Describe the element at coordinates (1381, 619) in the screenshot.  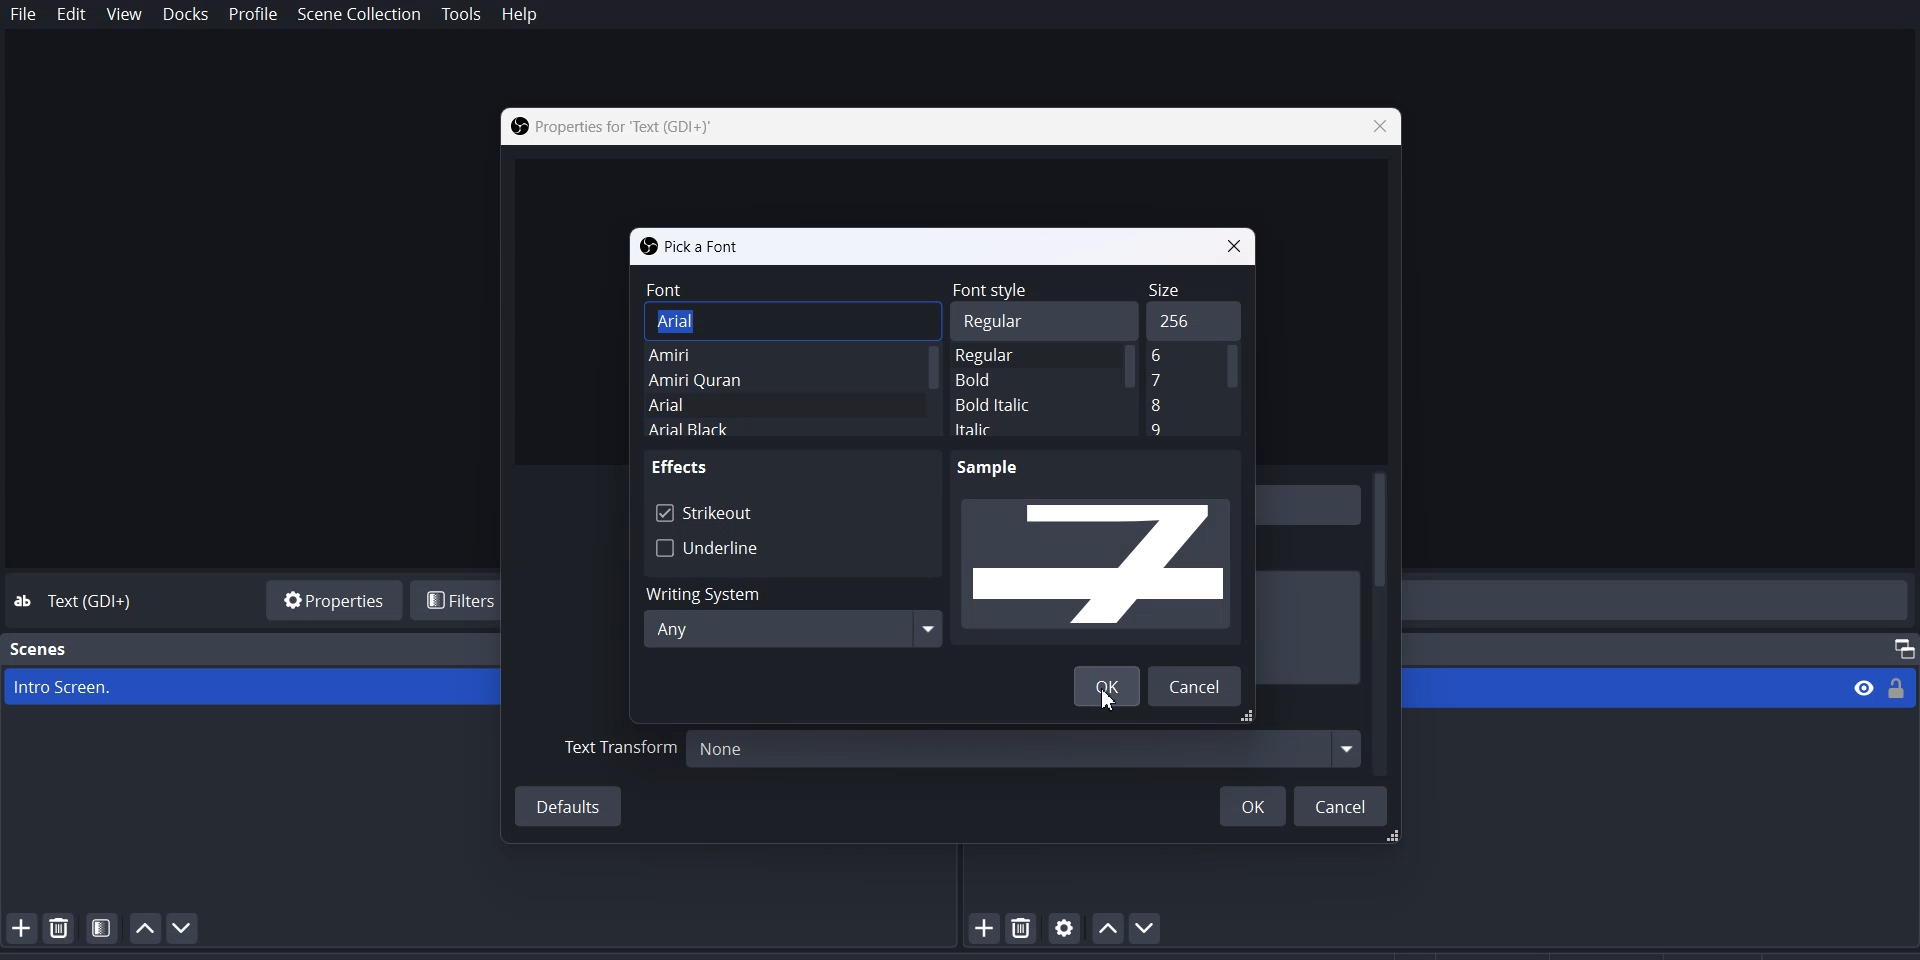
I see `Vertical Scroll bar` at that location.